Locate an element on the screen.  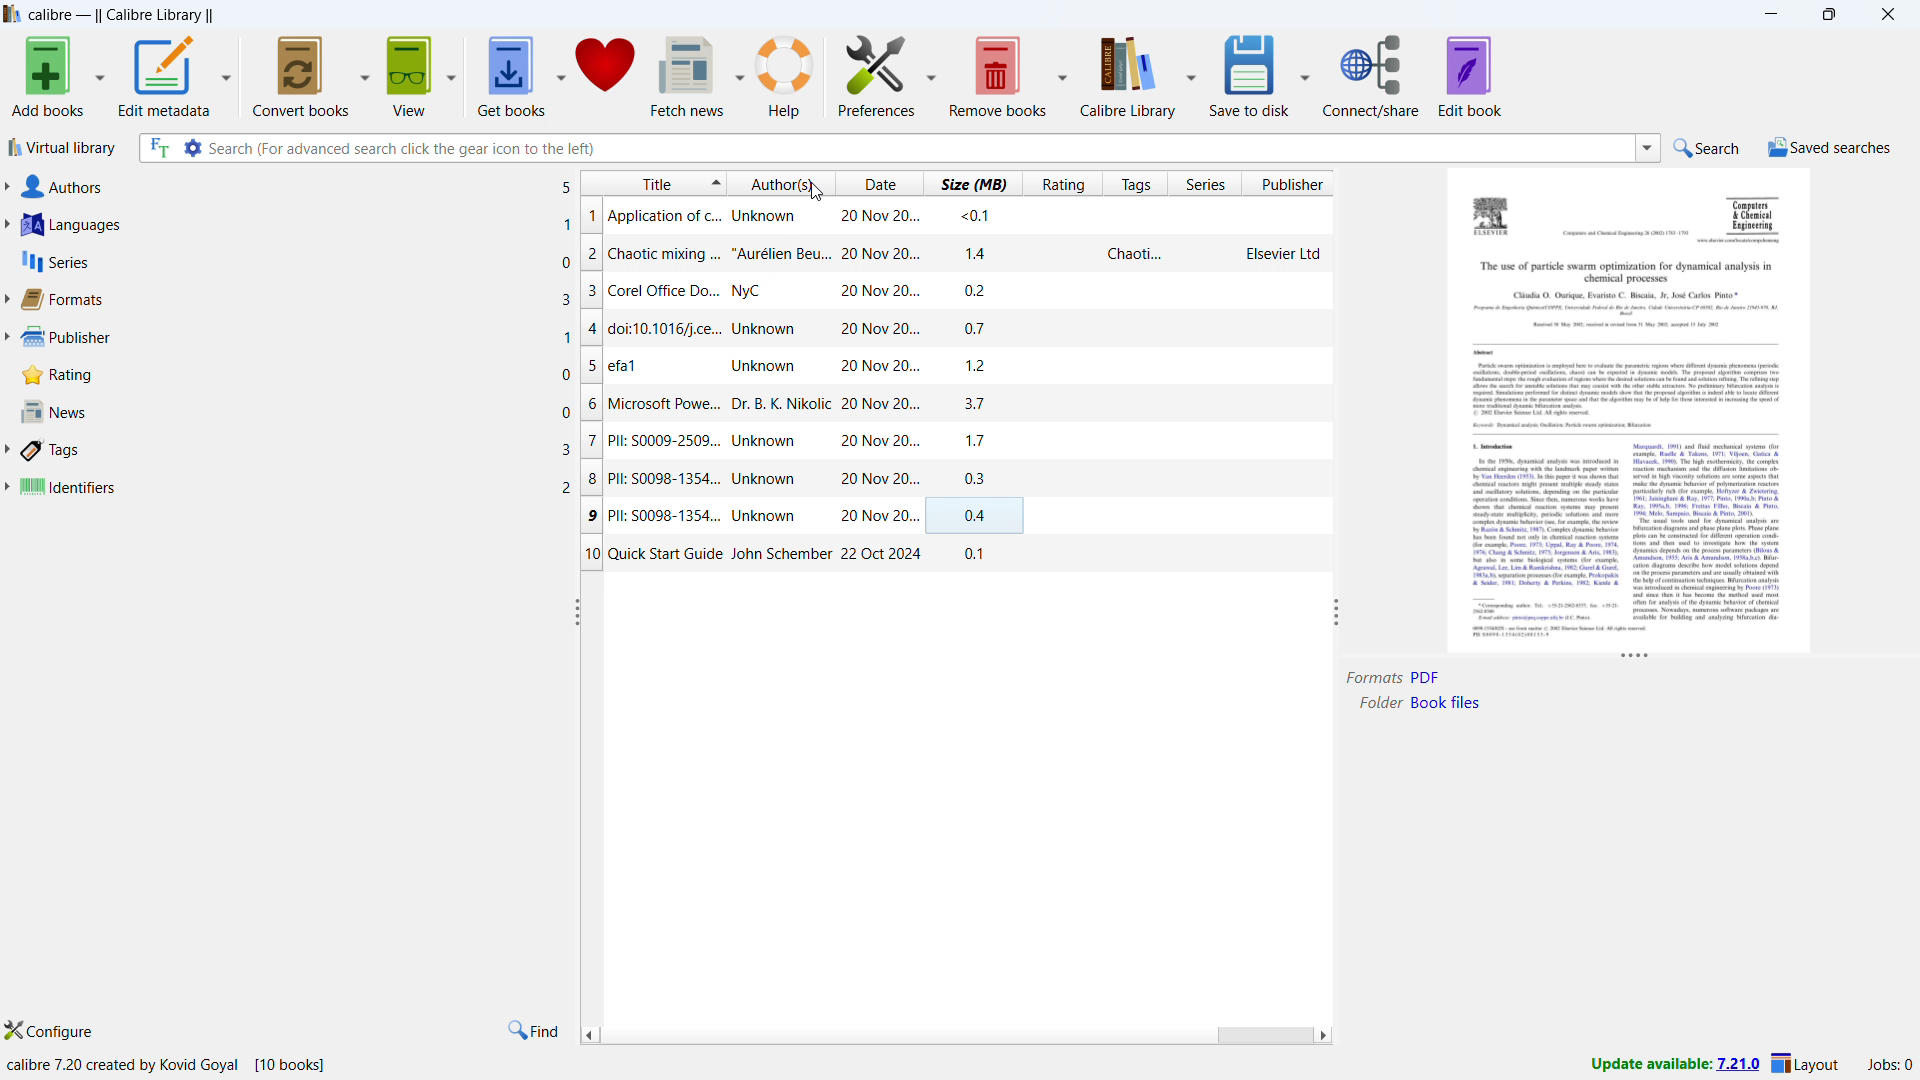
layout is located at coordinates (1805, 1061).